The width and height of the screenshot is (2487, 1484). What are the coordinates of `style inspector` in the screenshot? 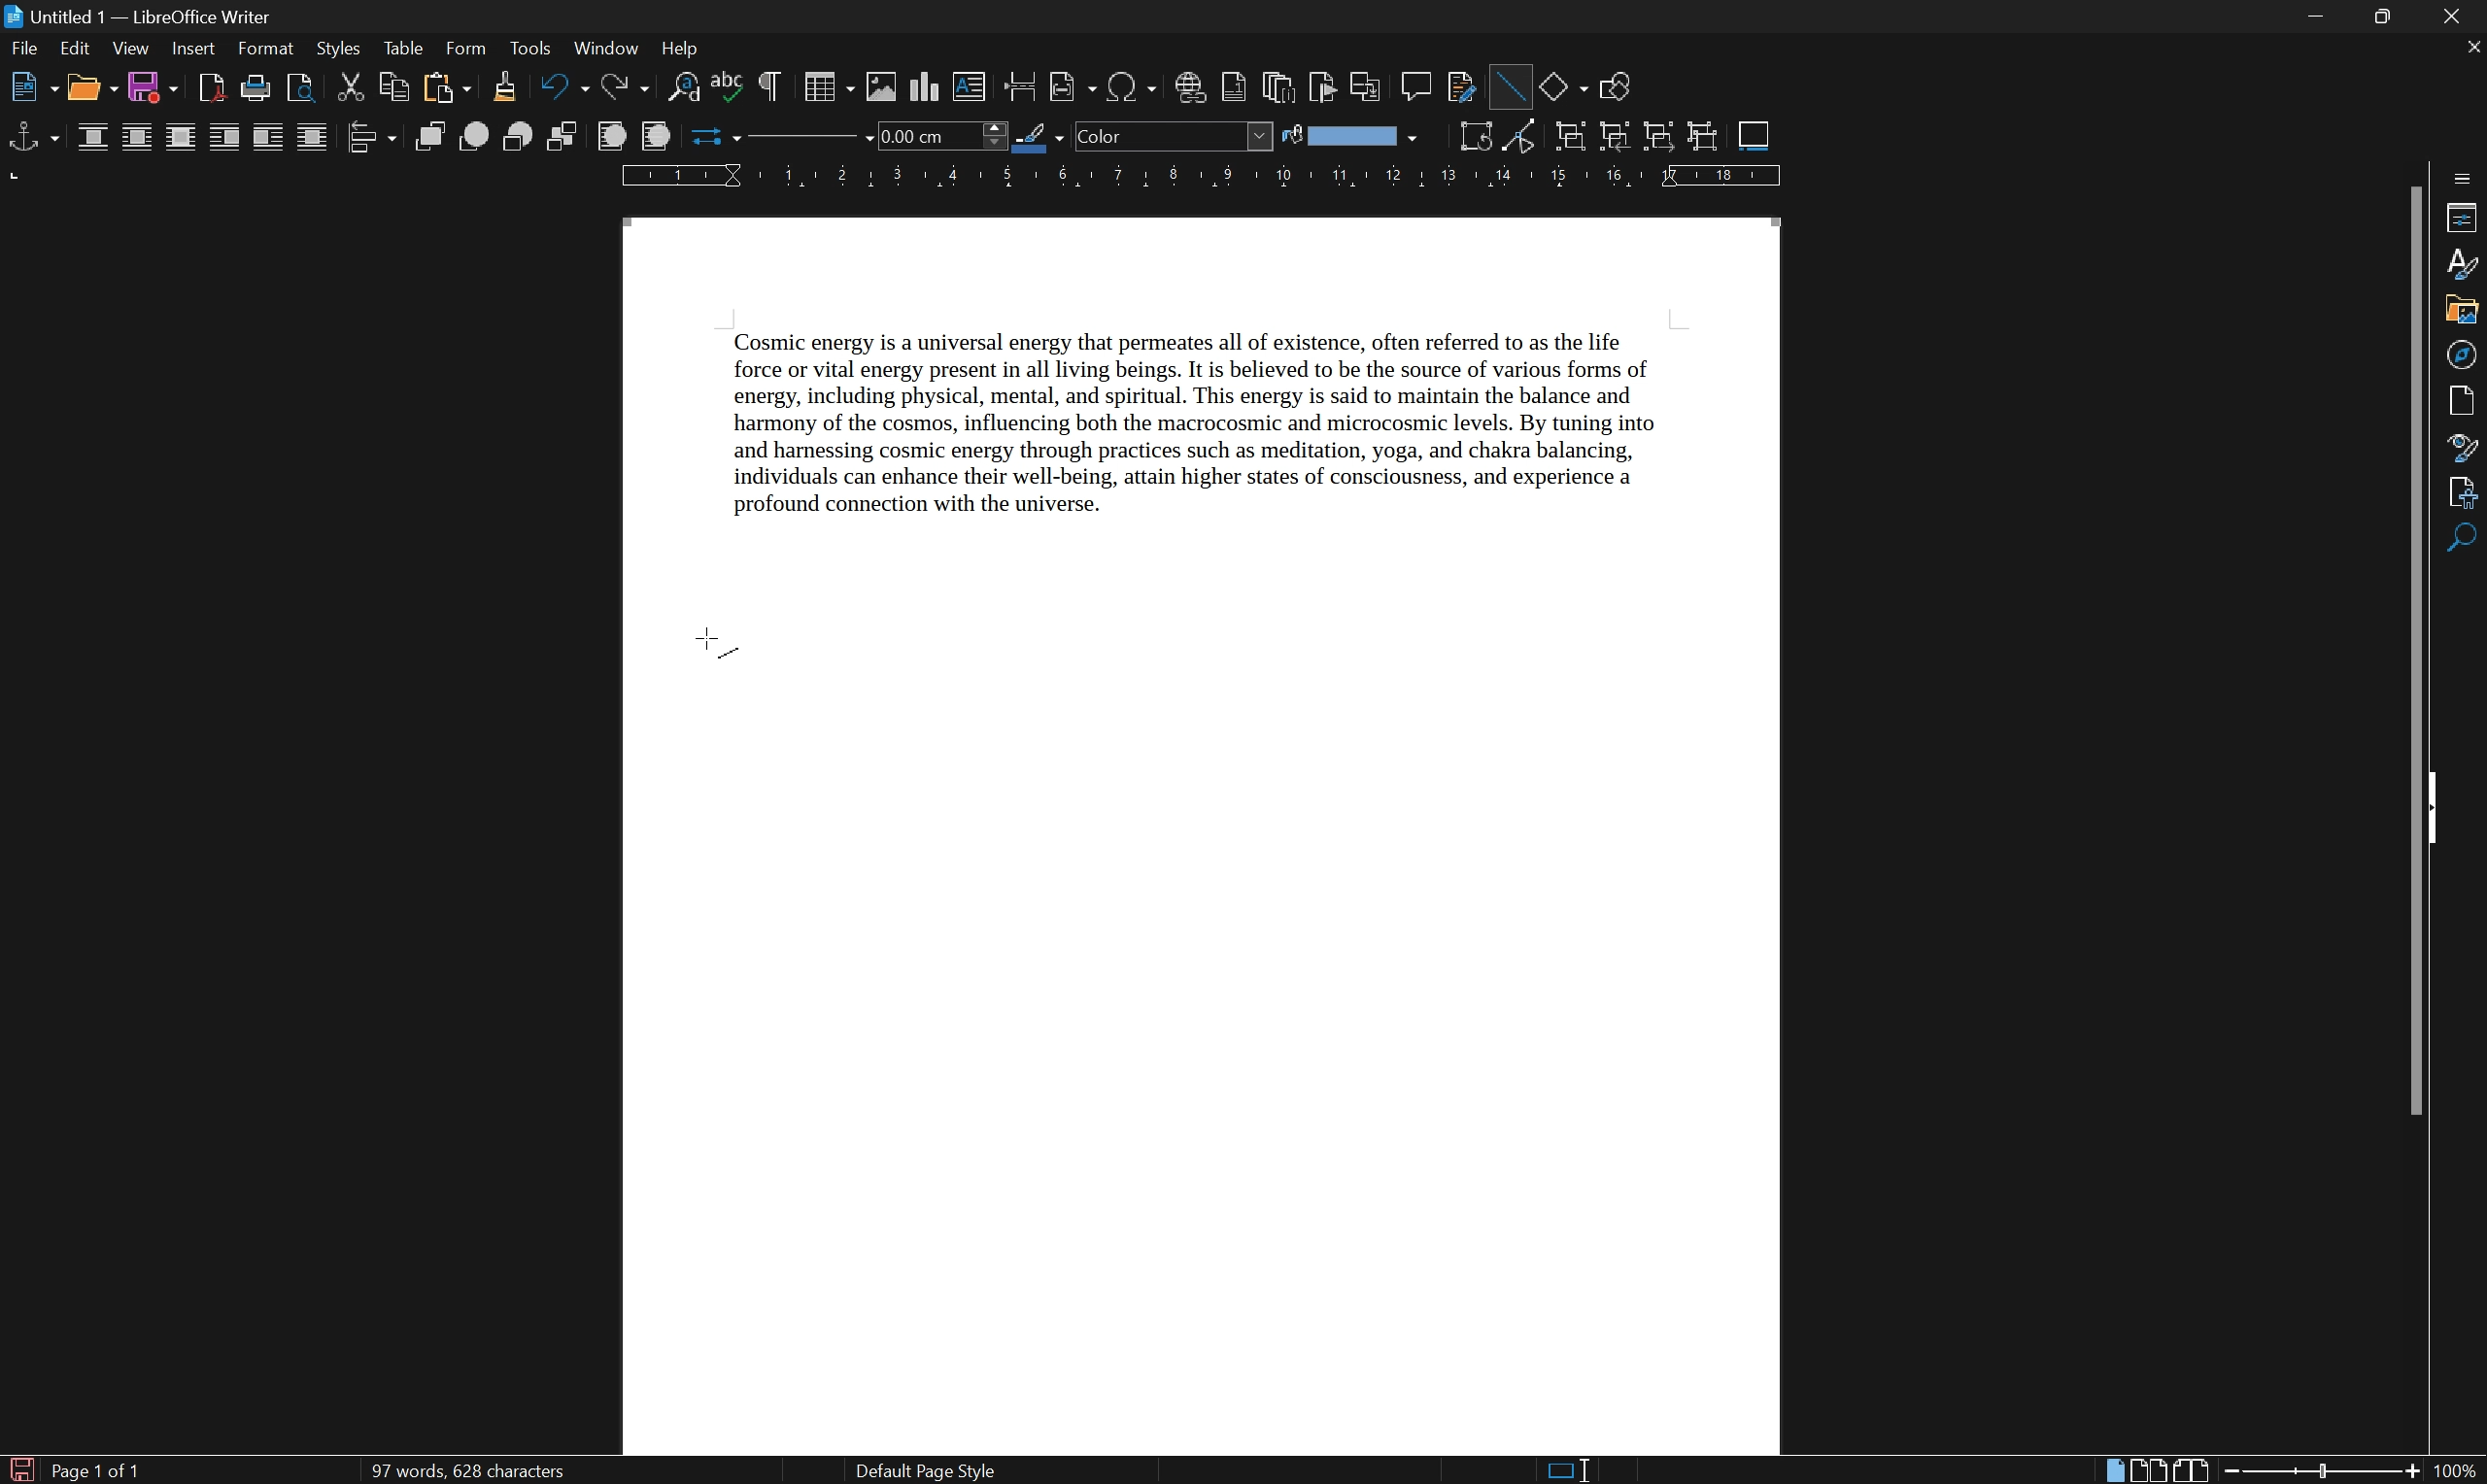 It's located at (2464, 446).